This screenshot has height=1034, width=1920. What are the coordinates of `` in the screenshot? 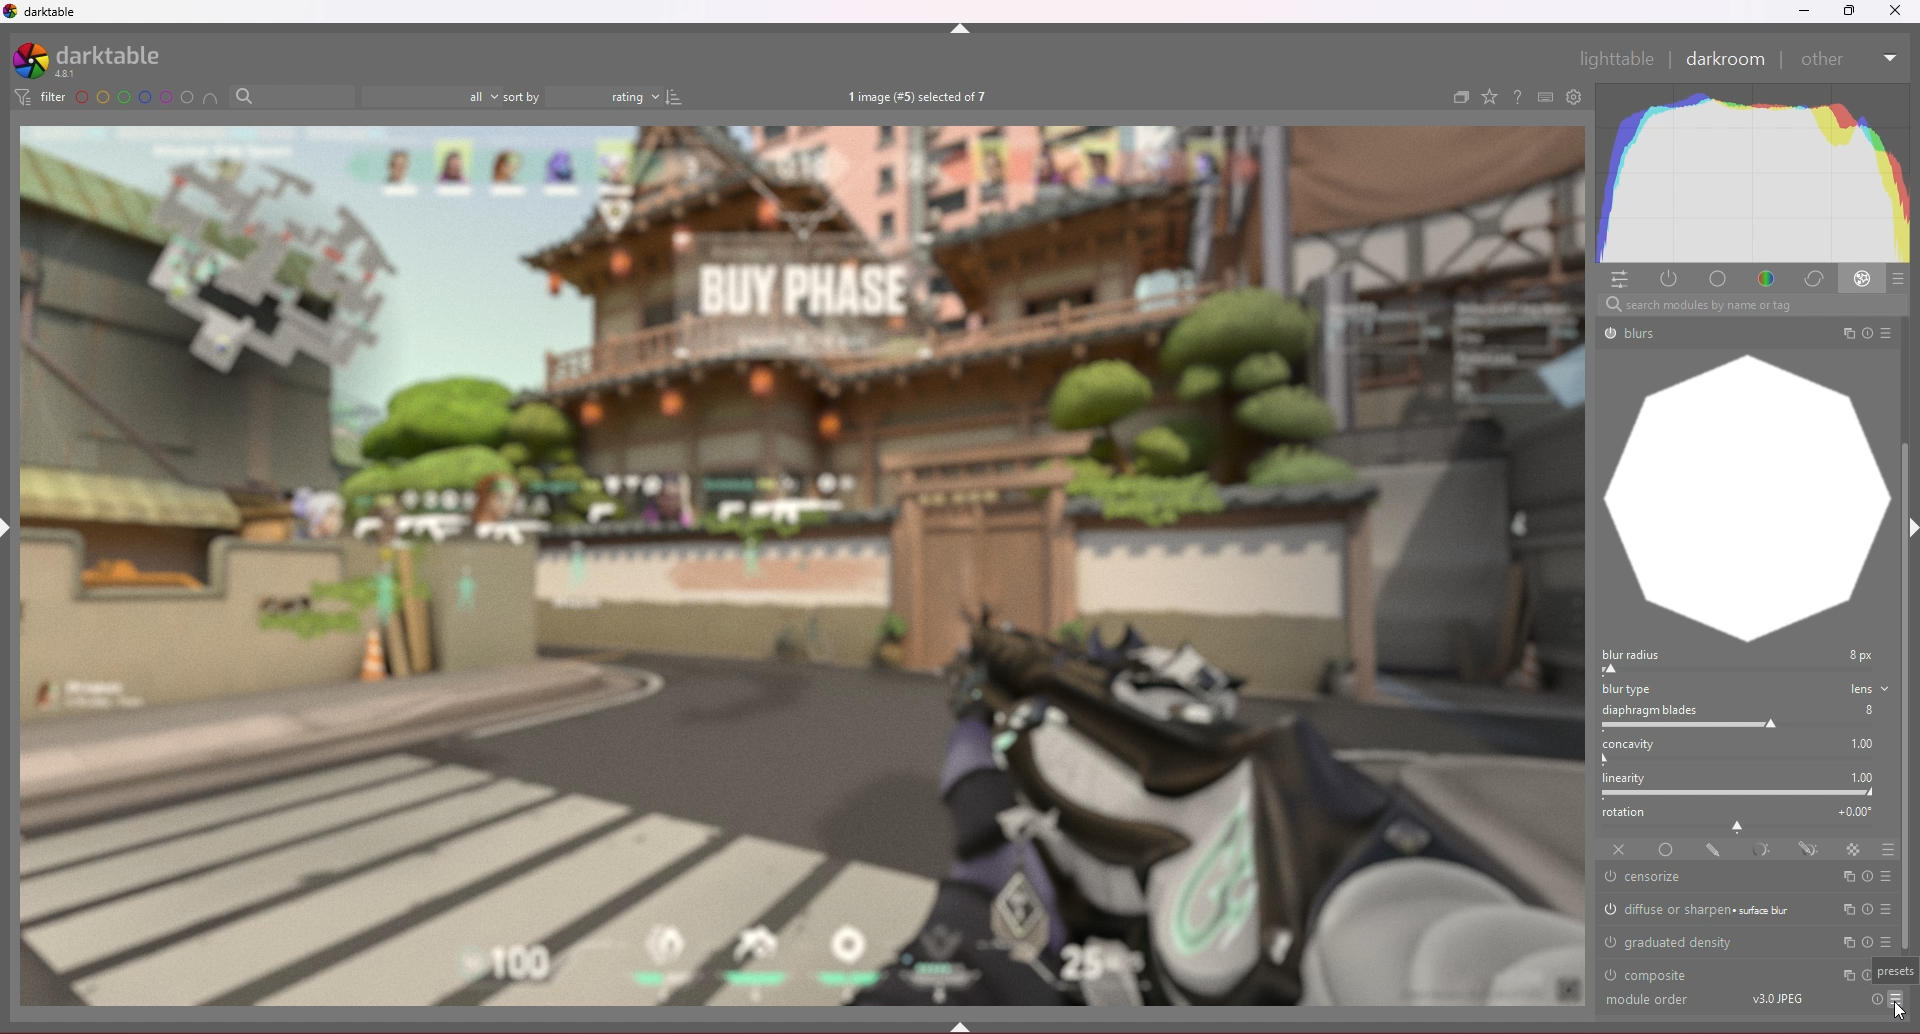 It's located at (1615, 58).